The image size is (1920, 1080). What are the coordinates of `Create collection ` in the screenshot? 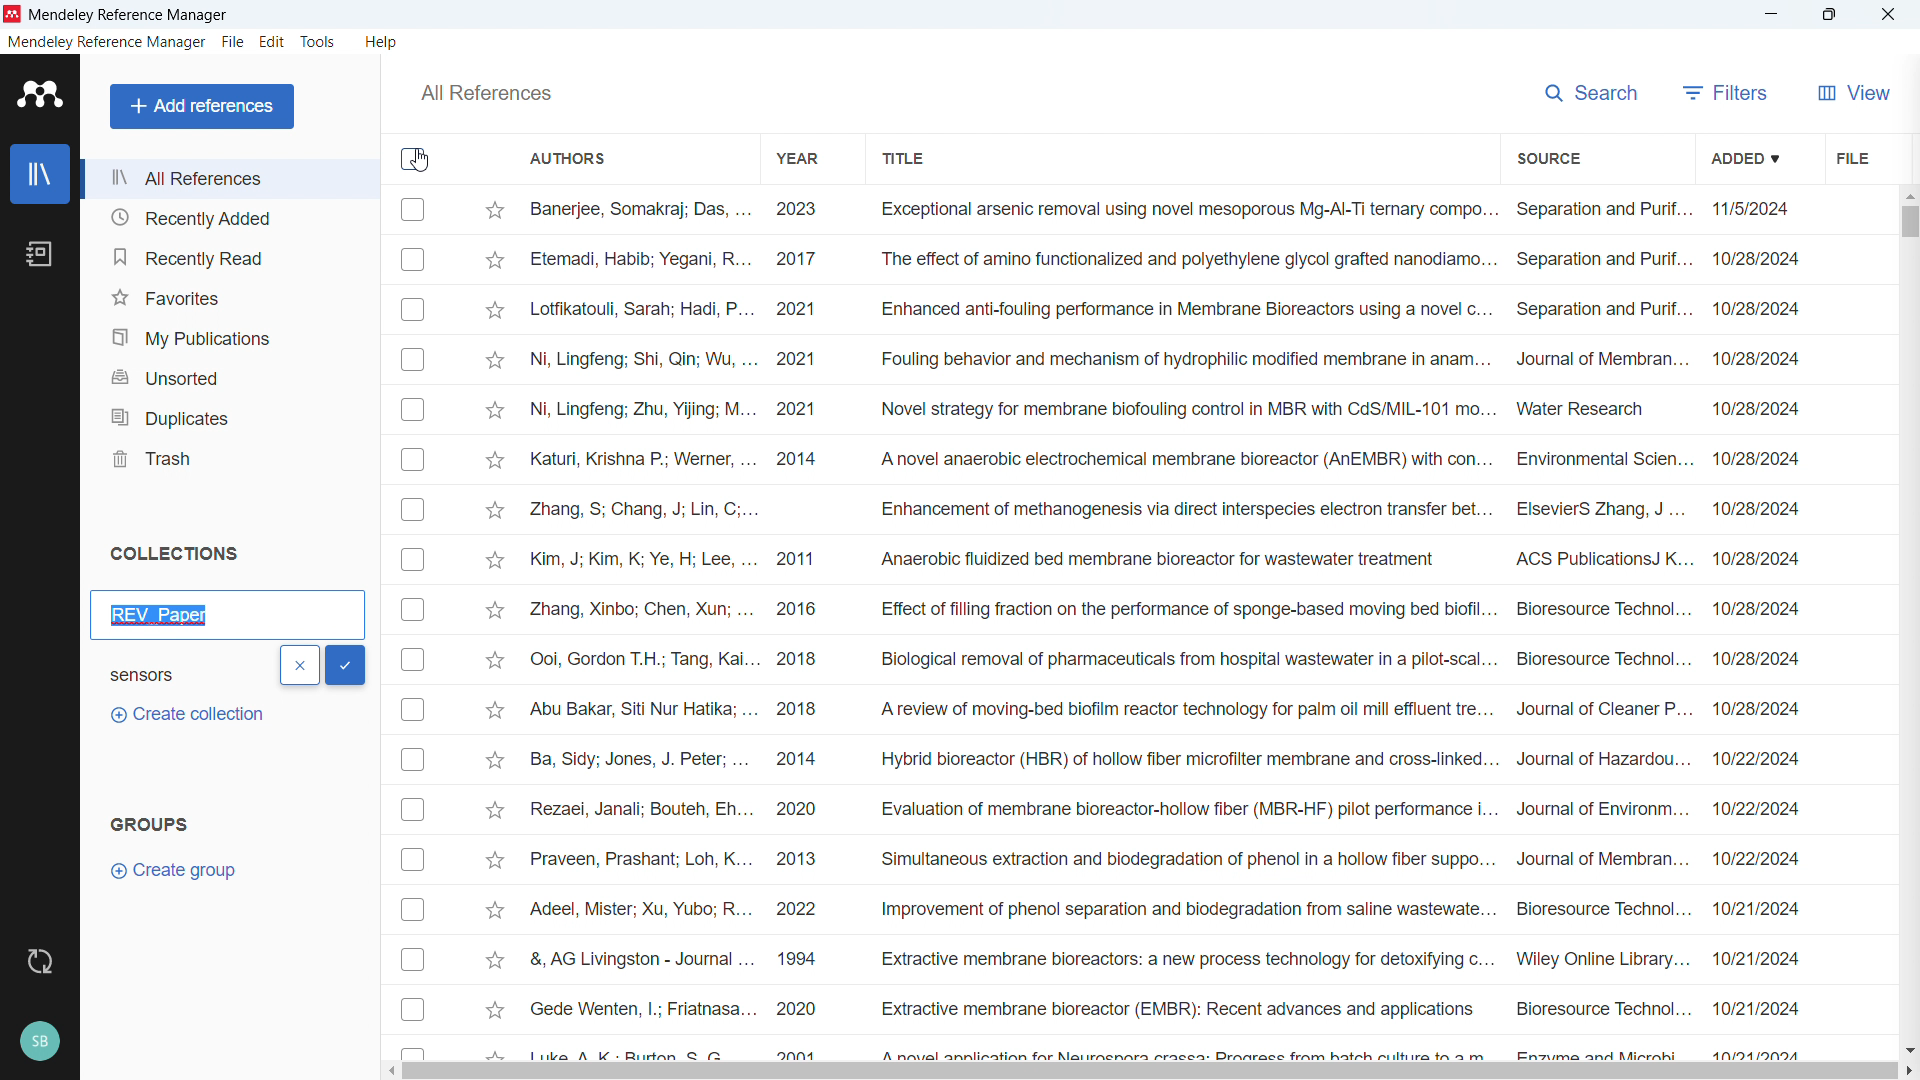 It's located at (185, 715).